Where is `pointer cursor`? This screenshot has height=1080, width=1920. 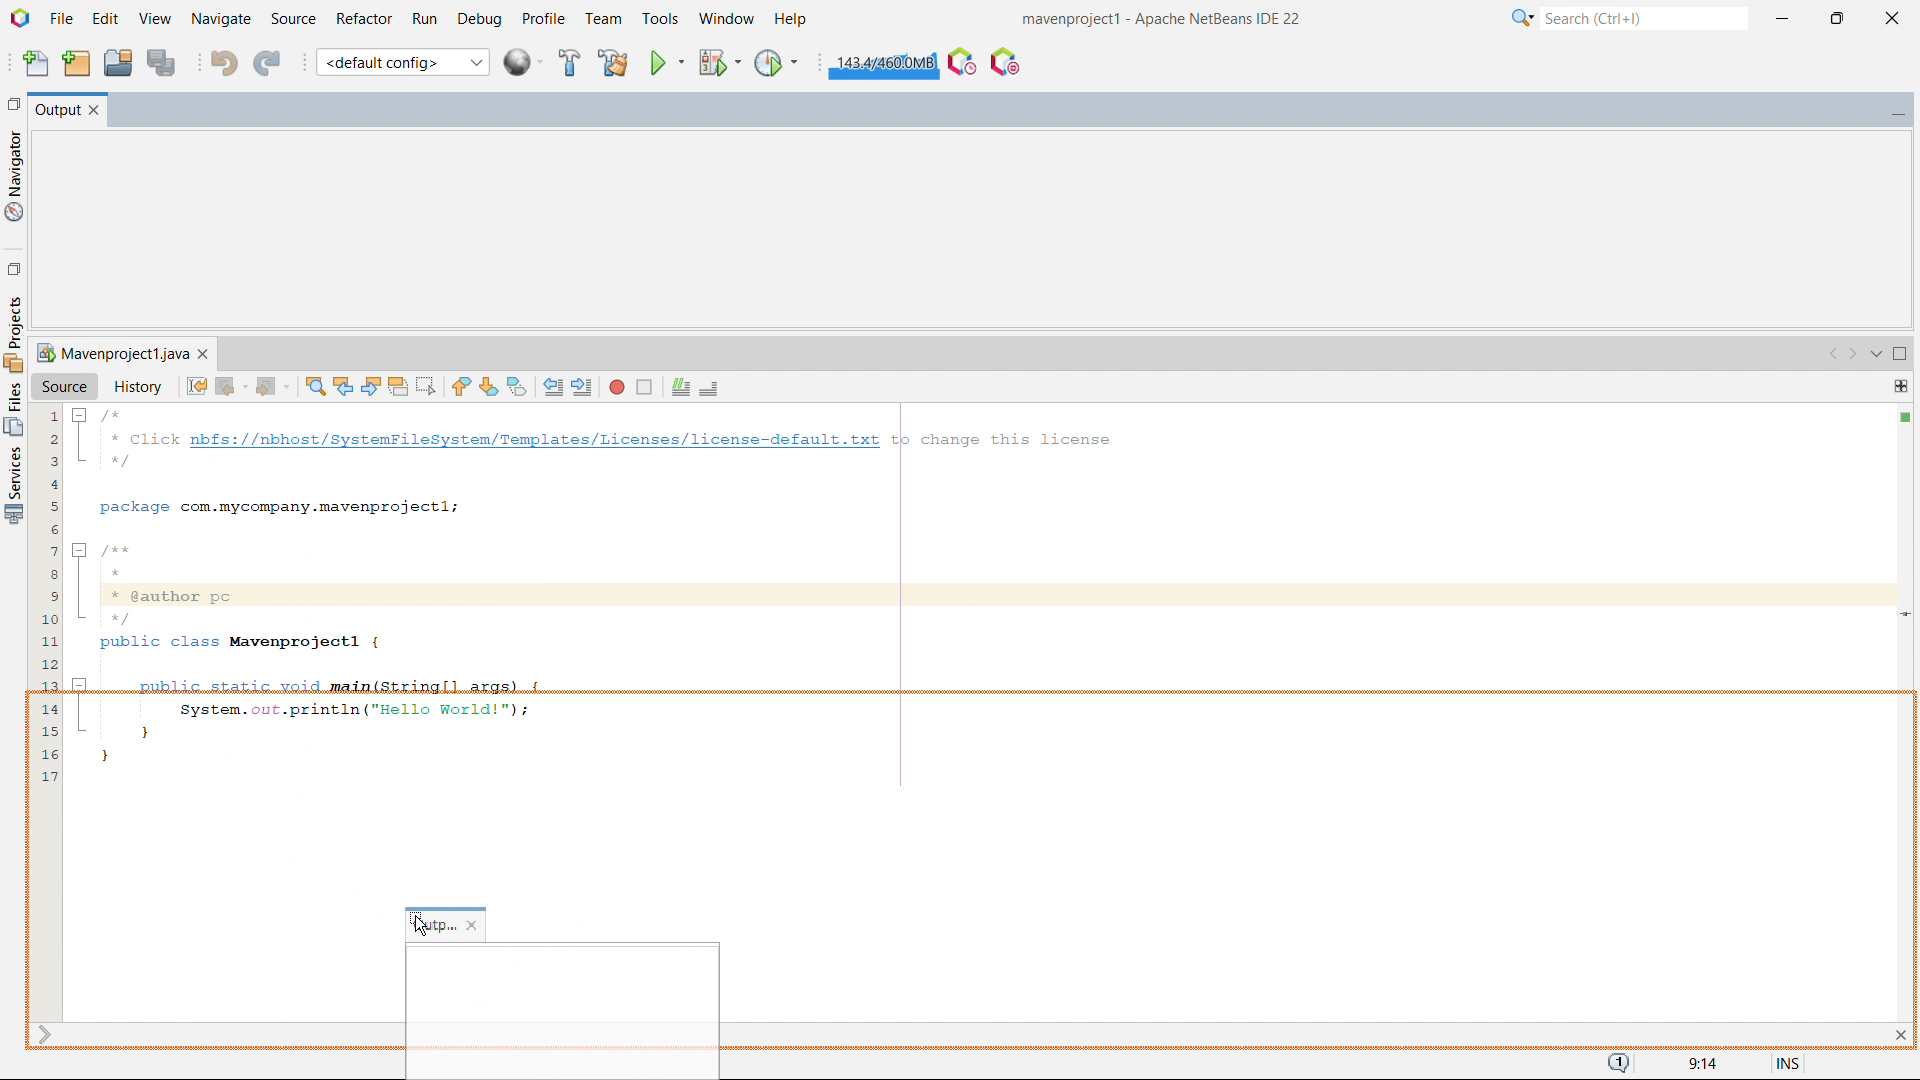
pointer cursor is located at coordinates (420, 926).